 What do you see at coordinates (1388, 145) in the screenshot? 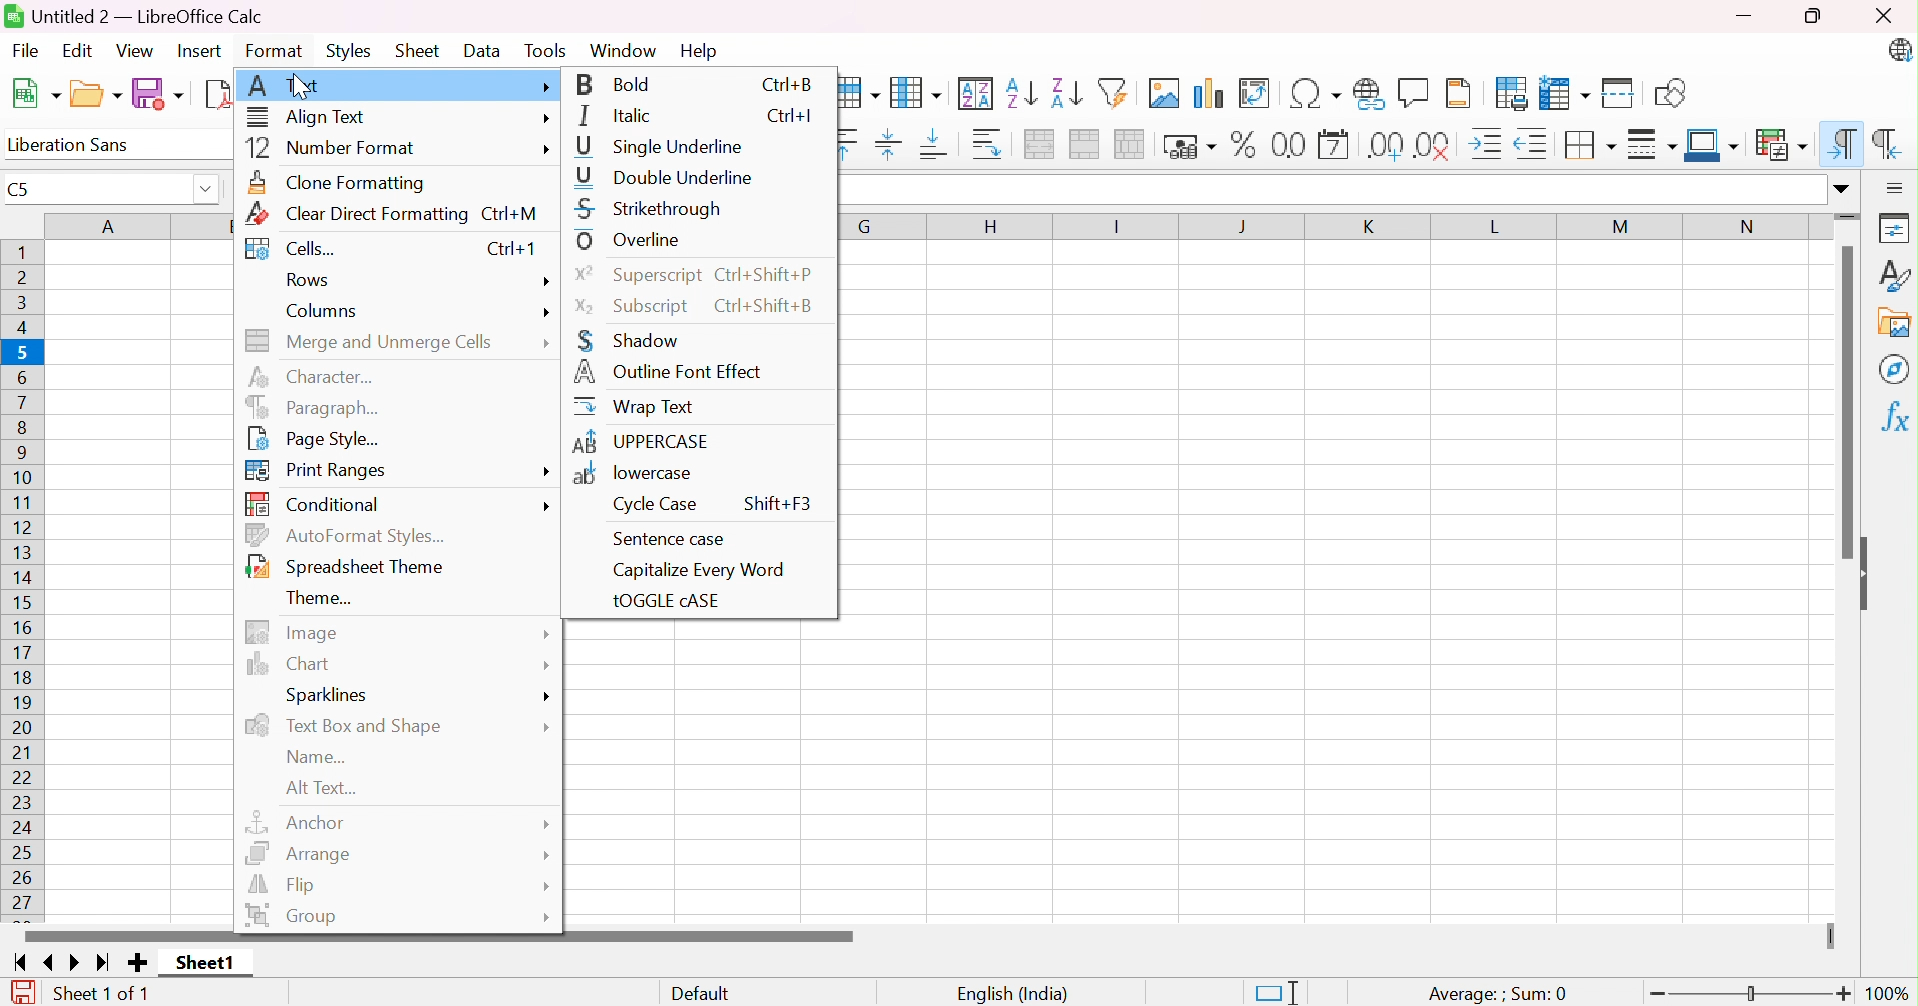
I see `Add Decimal Place` at bounding box center [1388, 145].